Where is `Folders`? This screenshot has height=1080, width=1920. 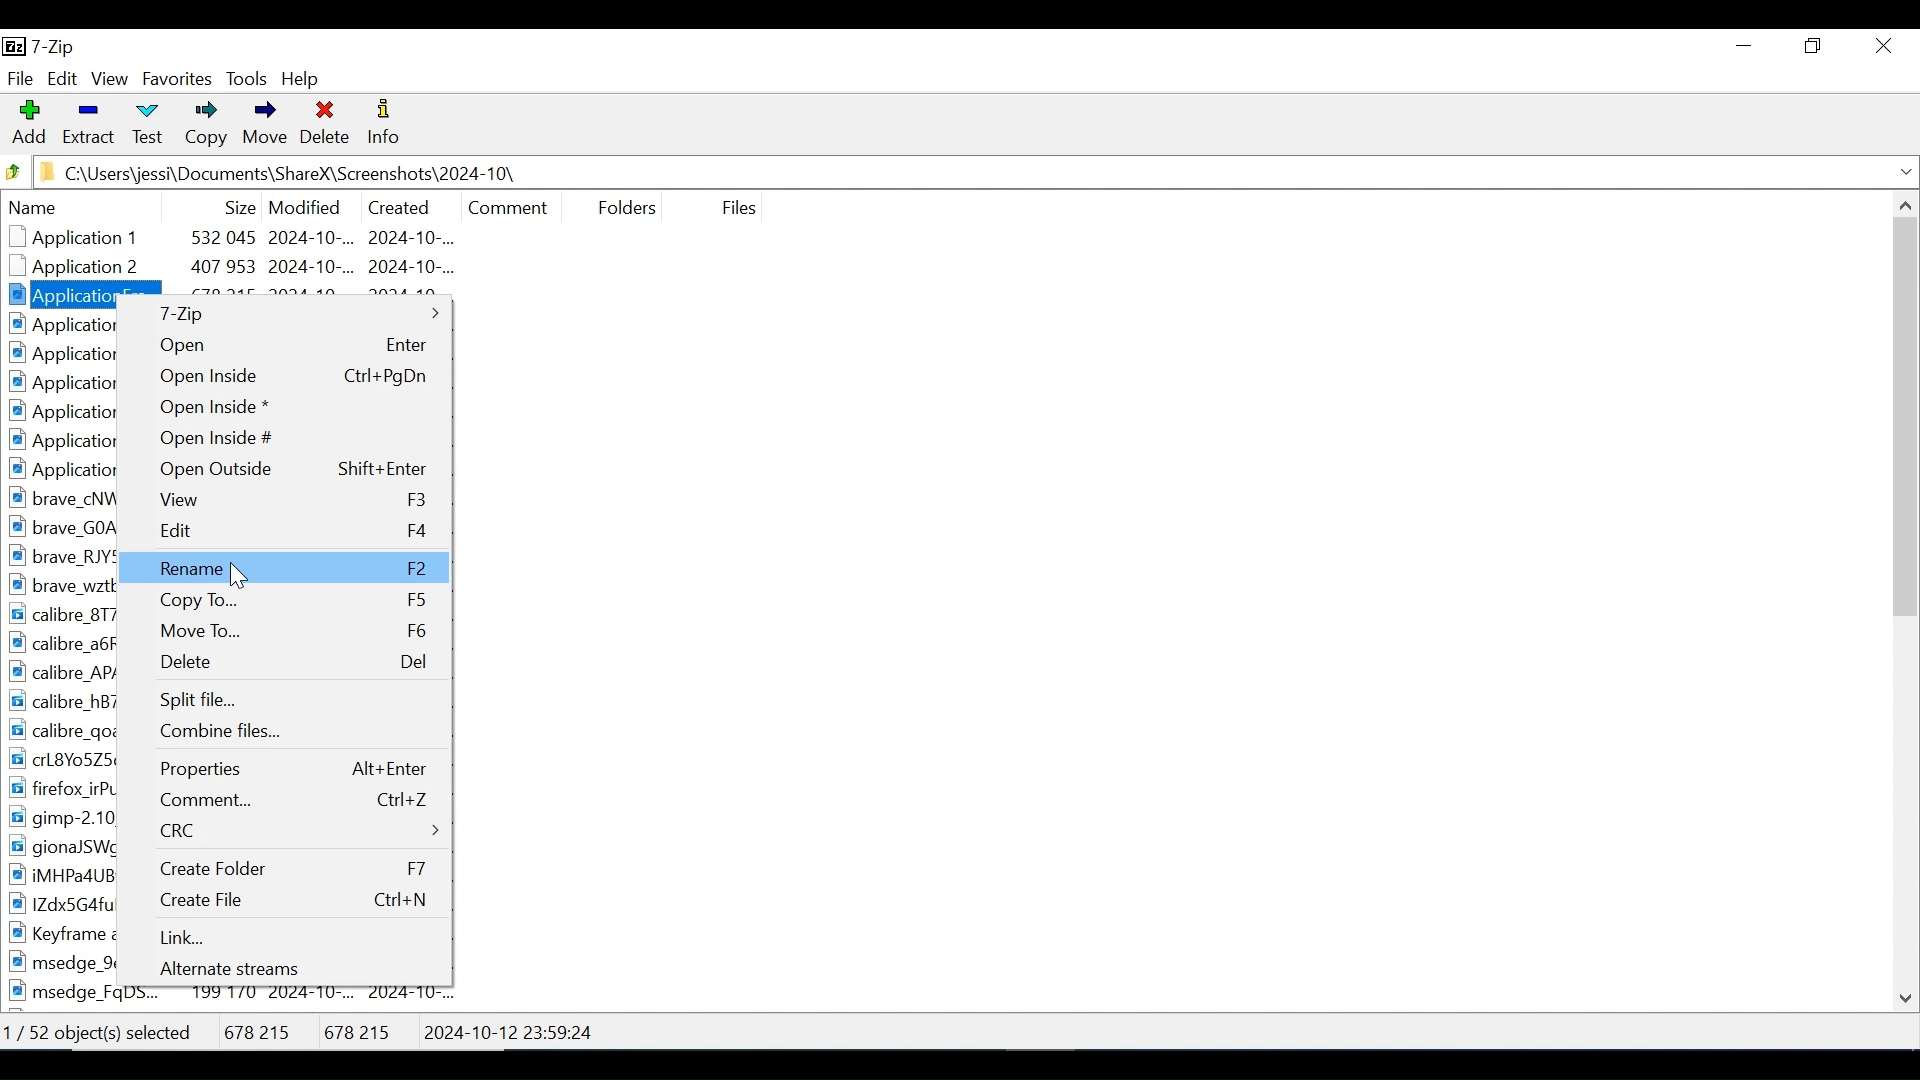 Folders is located at coordinates (621, 205).